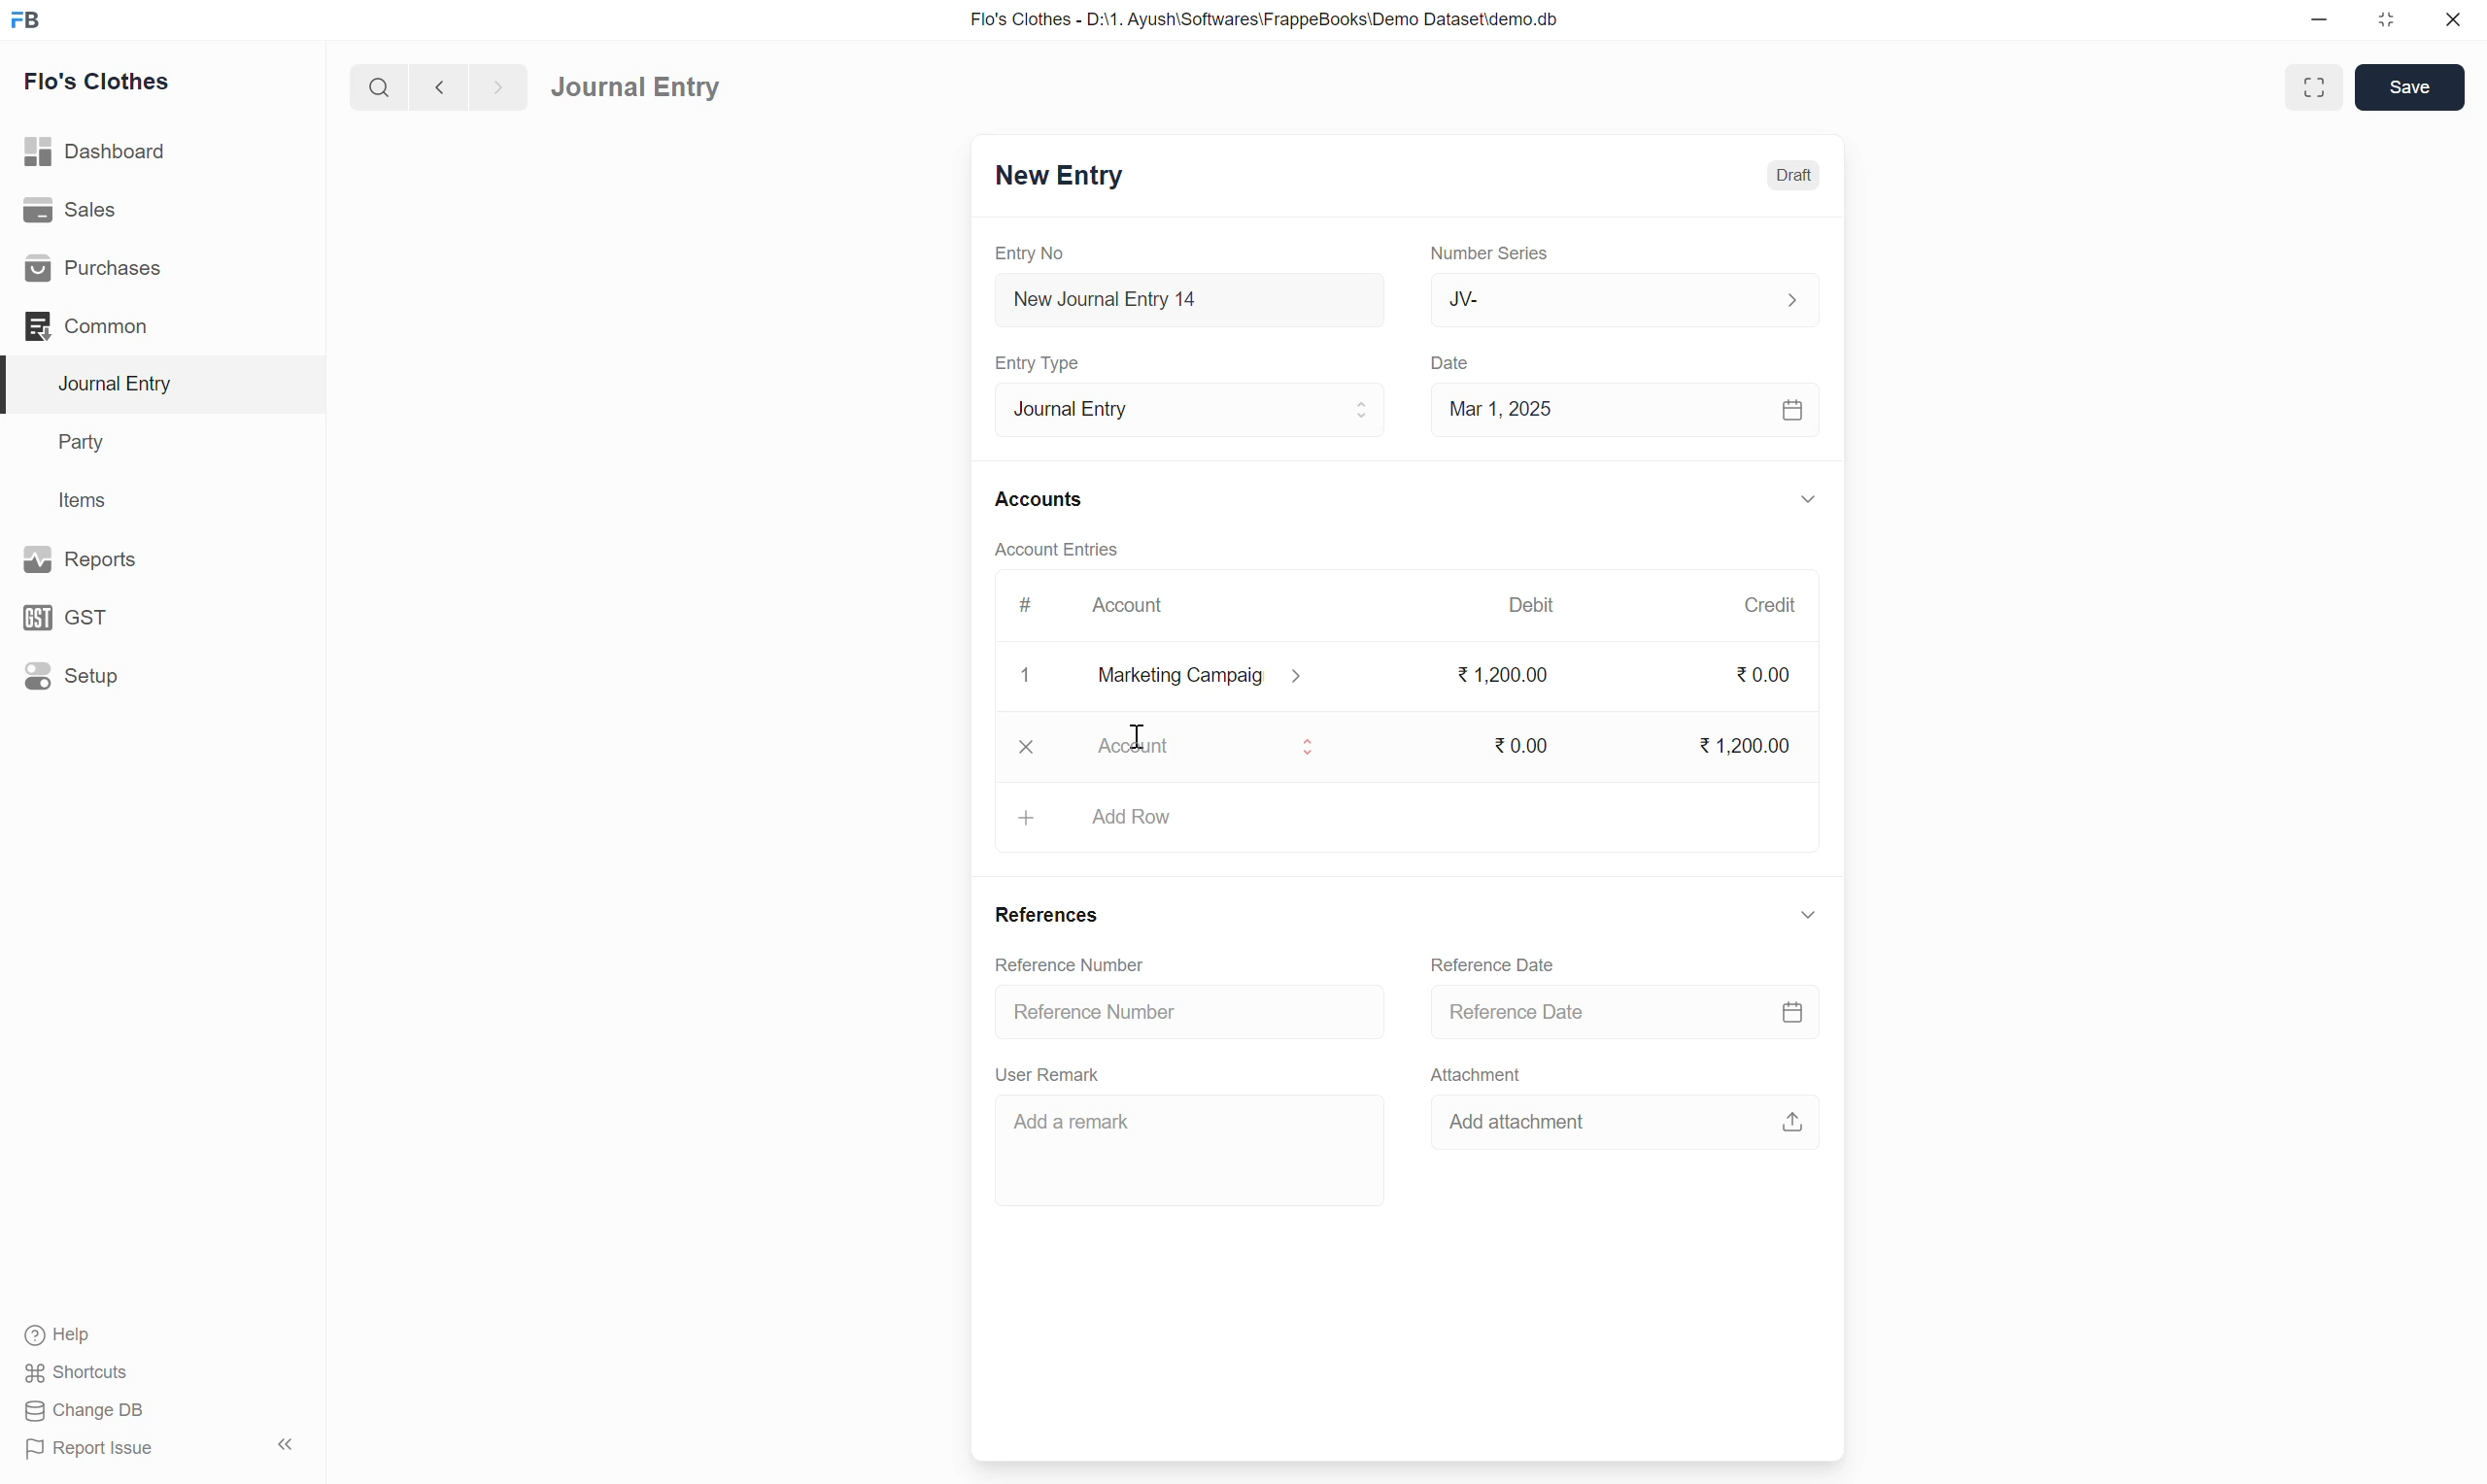 The image size is (2487, 1484). Describe the element at coordinates (285, 1445) in the screenshot. I see `<<` at that location.